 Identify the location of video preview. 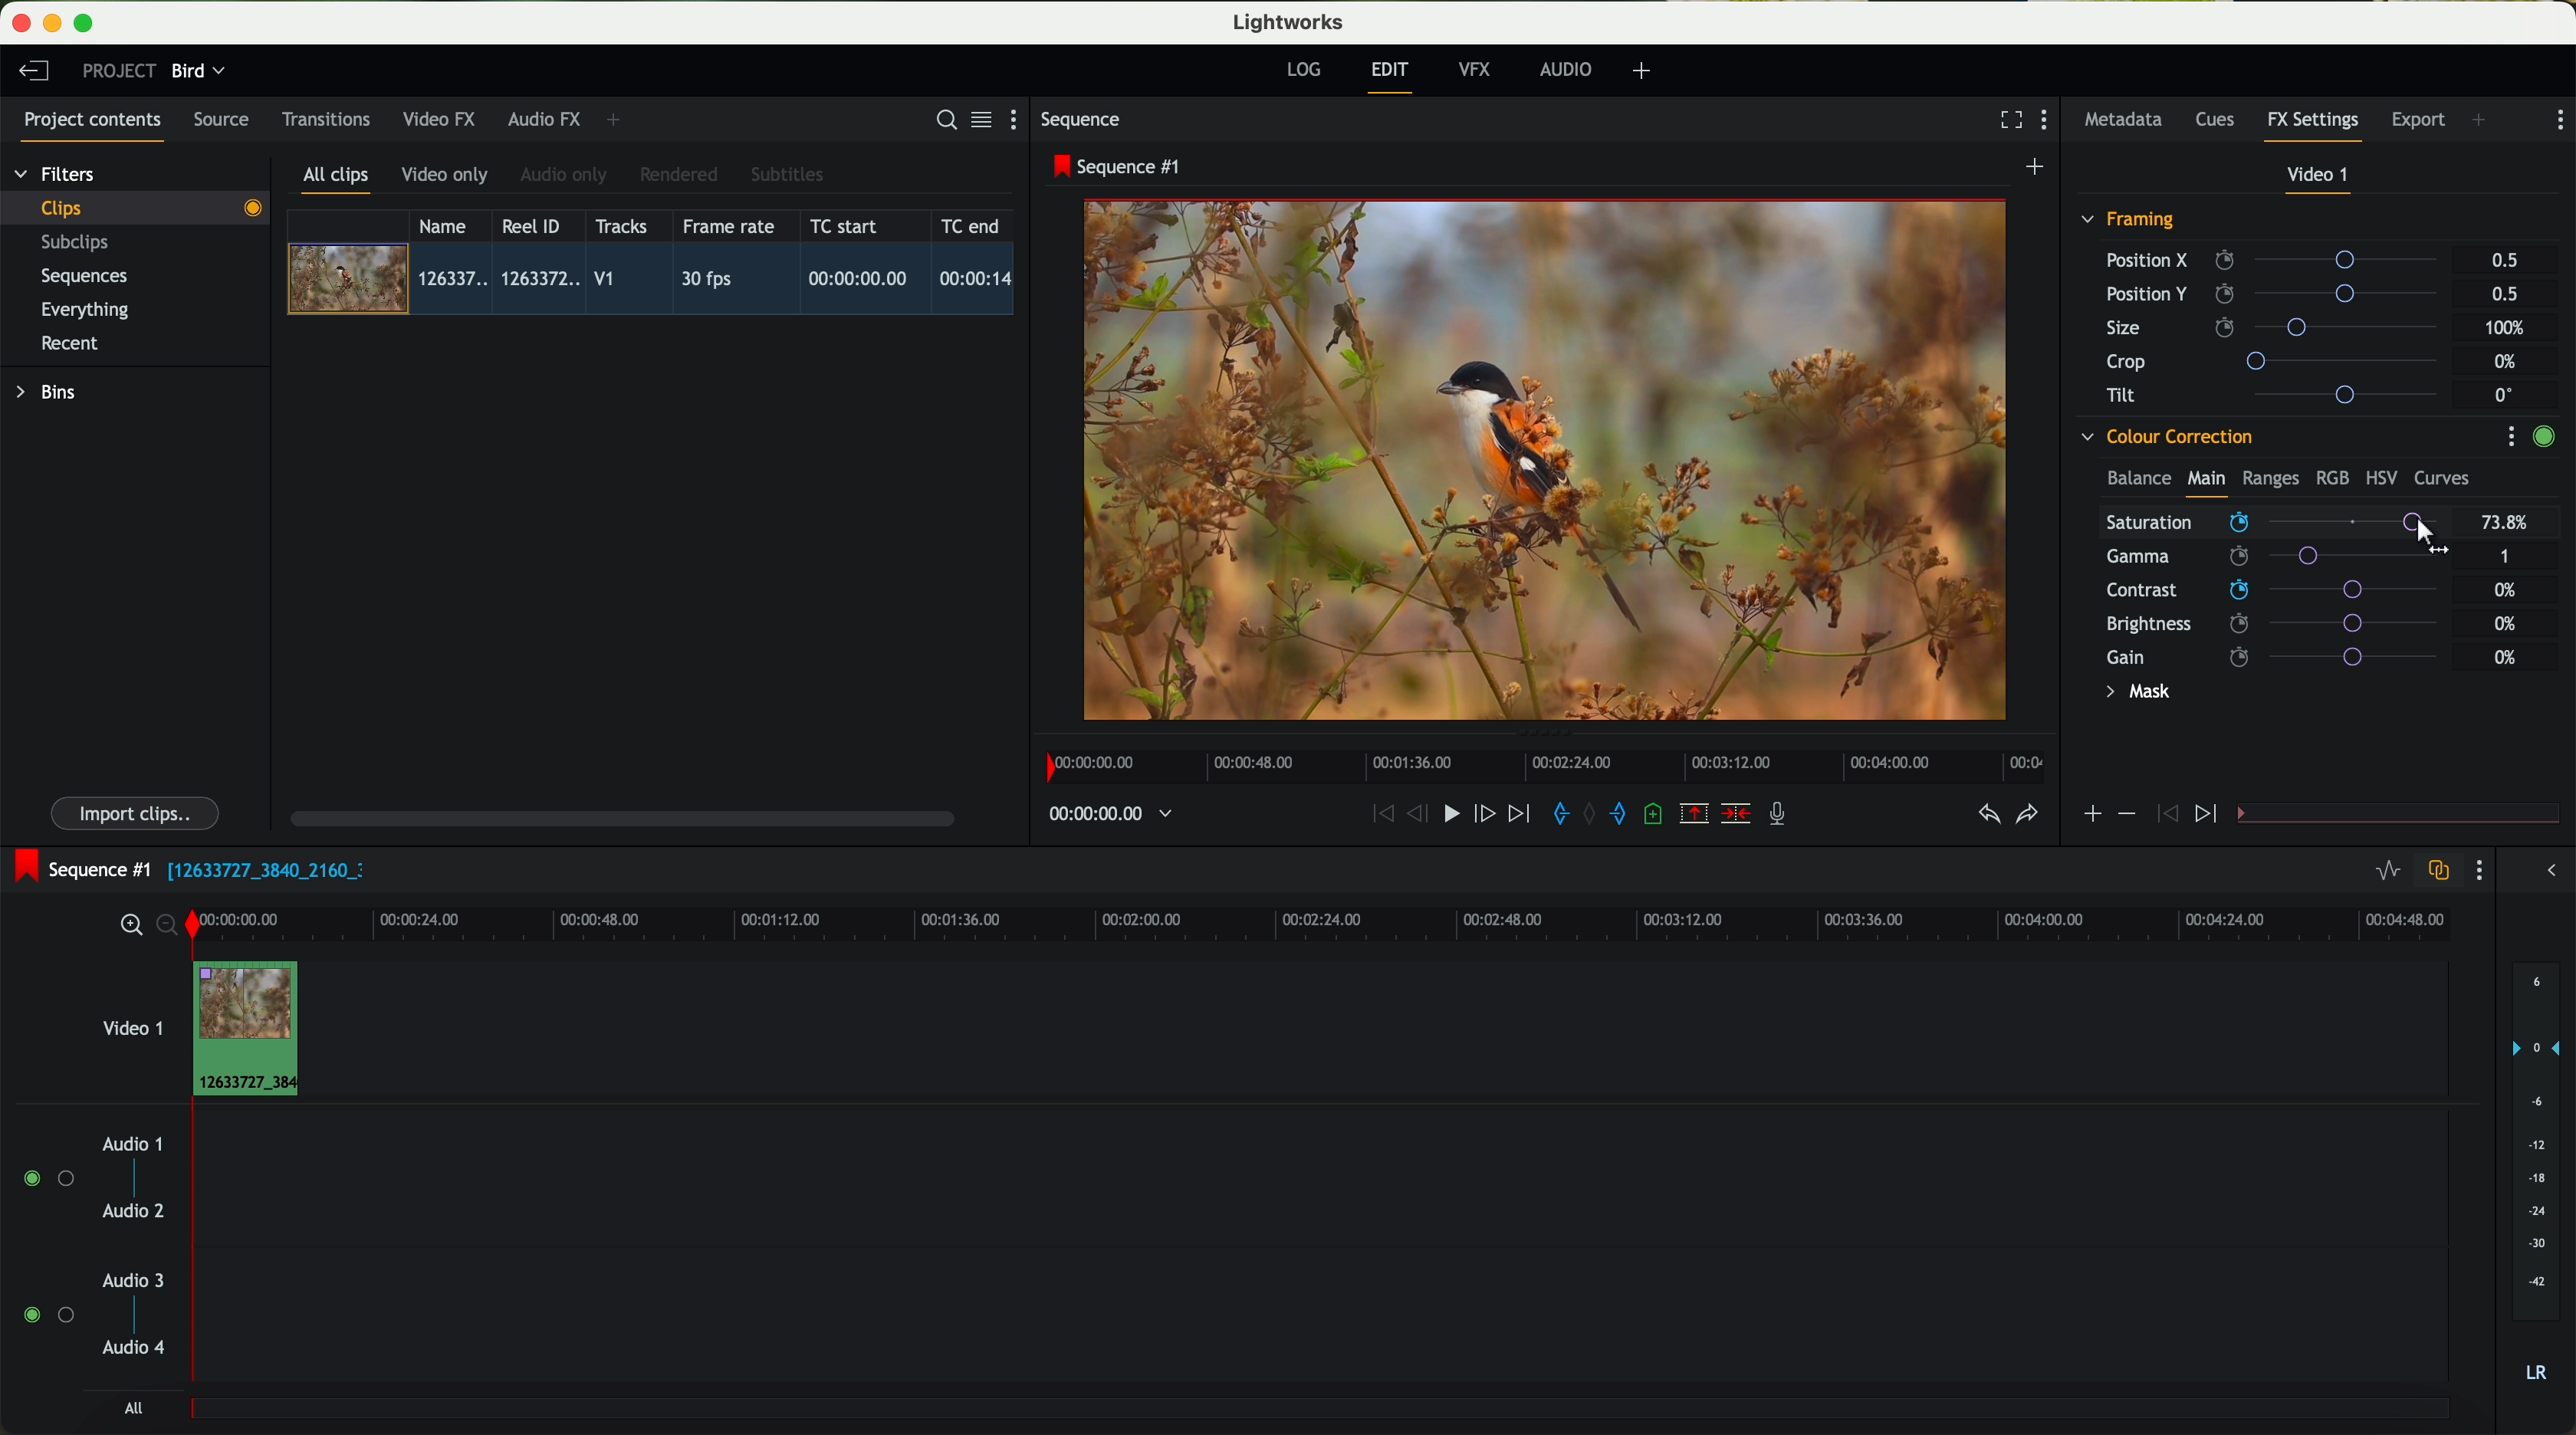
(1555, 462).